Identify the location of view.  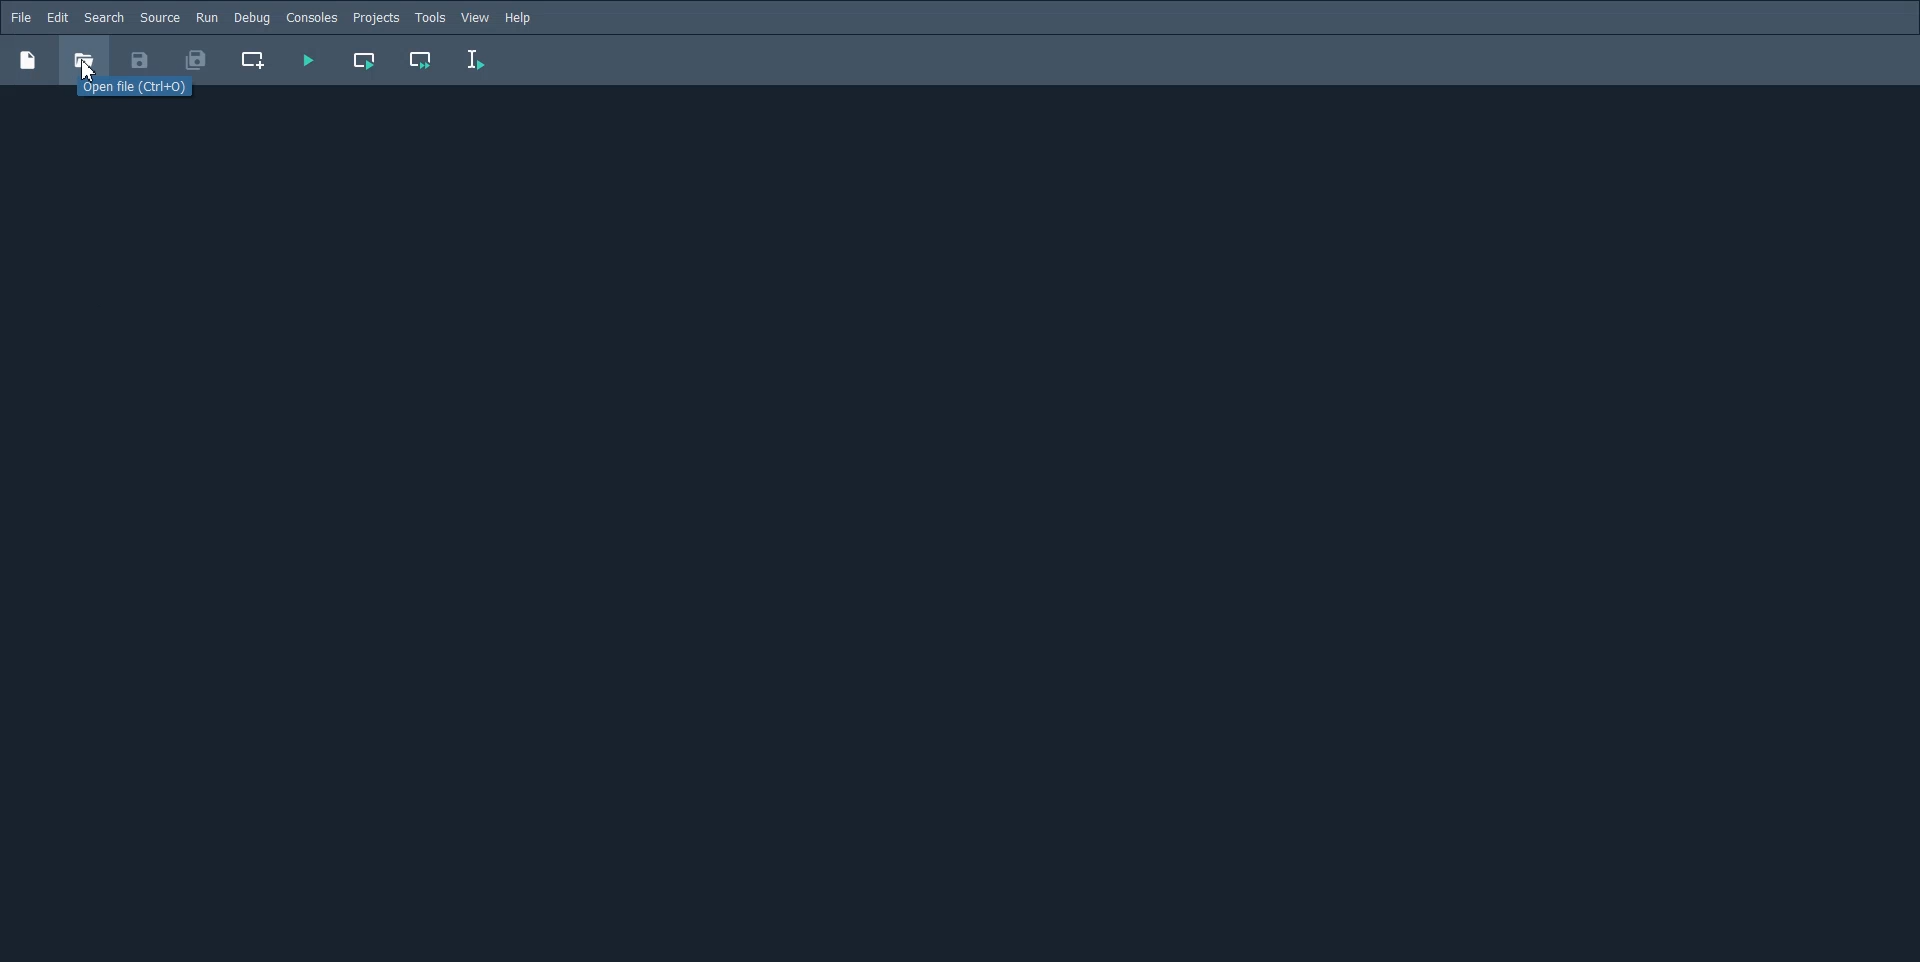
(476, 18).